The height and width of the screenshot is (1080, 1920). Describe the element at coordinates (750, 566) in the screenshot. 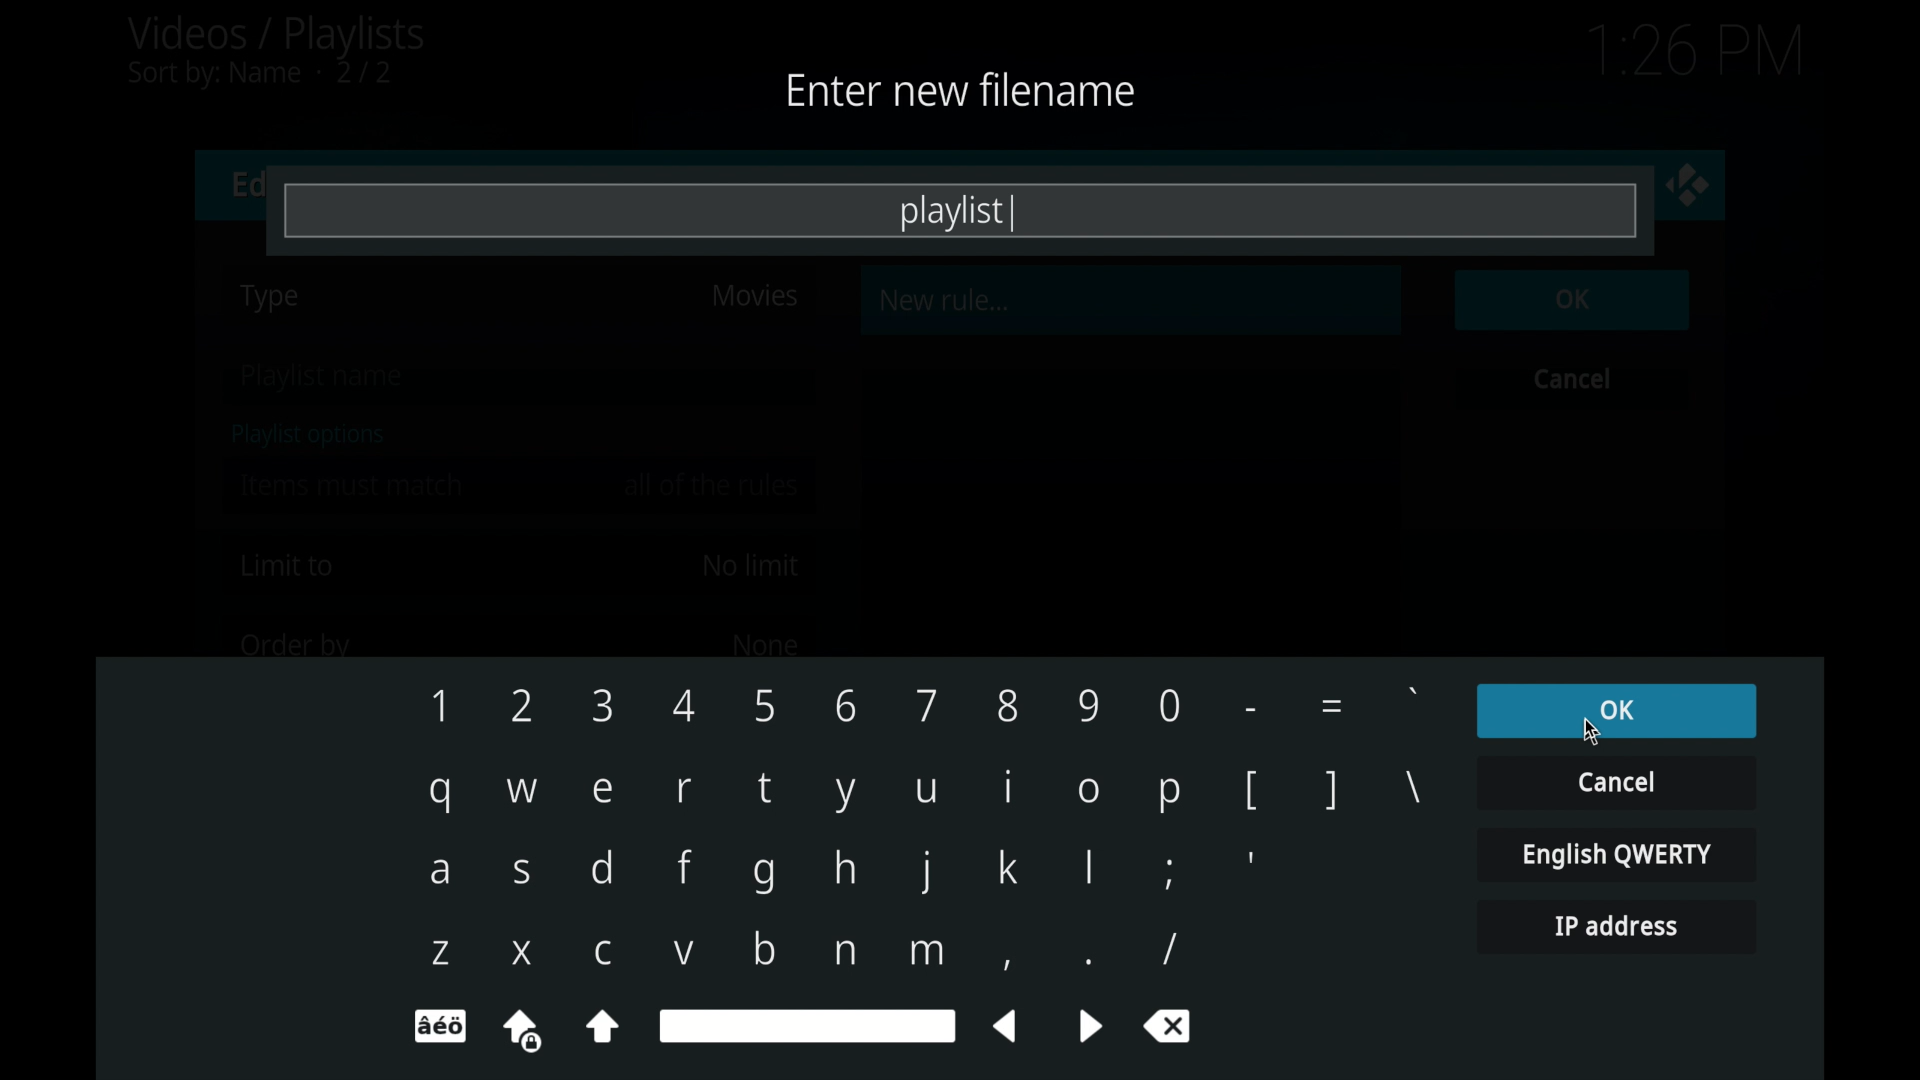

I see `no limit` at that location.